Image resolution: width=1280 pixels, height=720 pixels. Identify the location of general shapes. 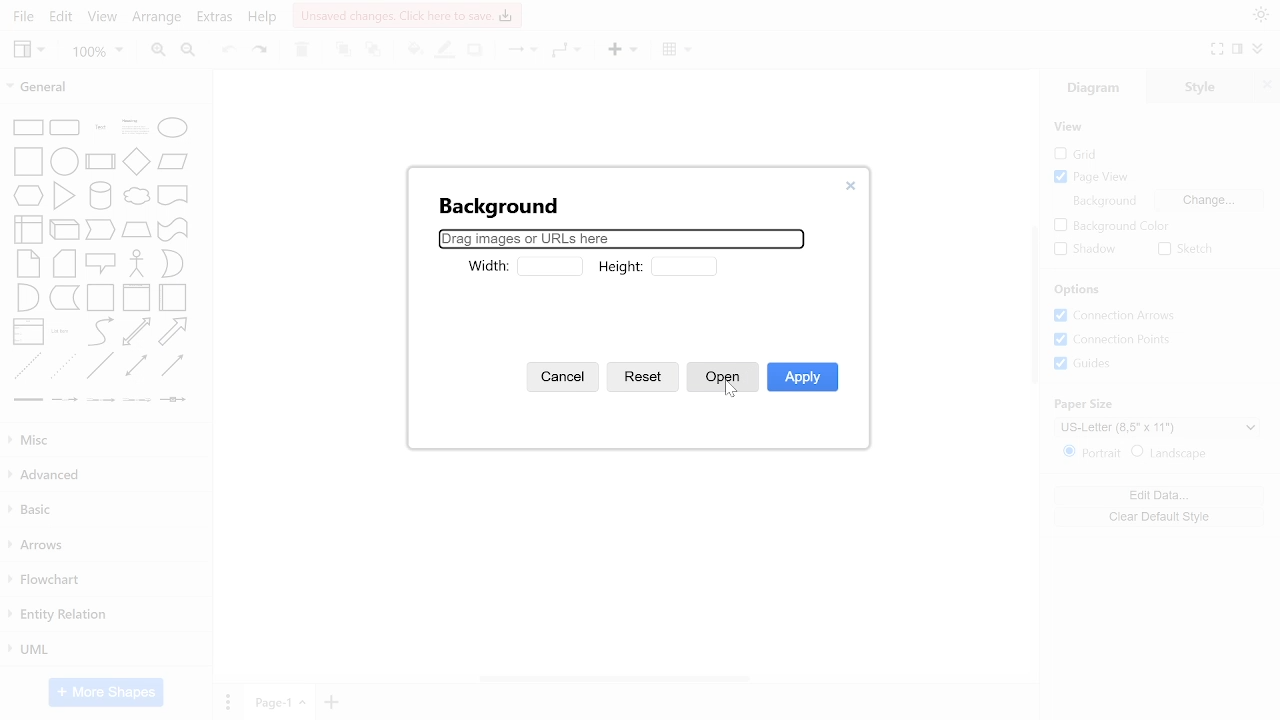
(62, 160).